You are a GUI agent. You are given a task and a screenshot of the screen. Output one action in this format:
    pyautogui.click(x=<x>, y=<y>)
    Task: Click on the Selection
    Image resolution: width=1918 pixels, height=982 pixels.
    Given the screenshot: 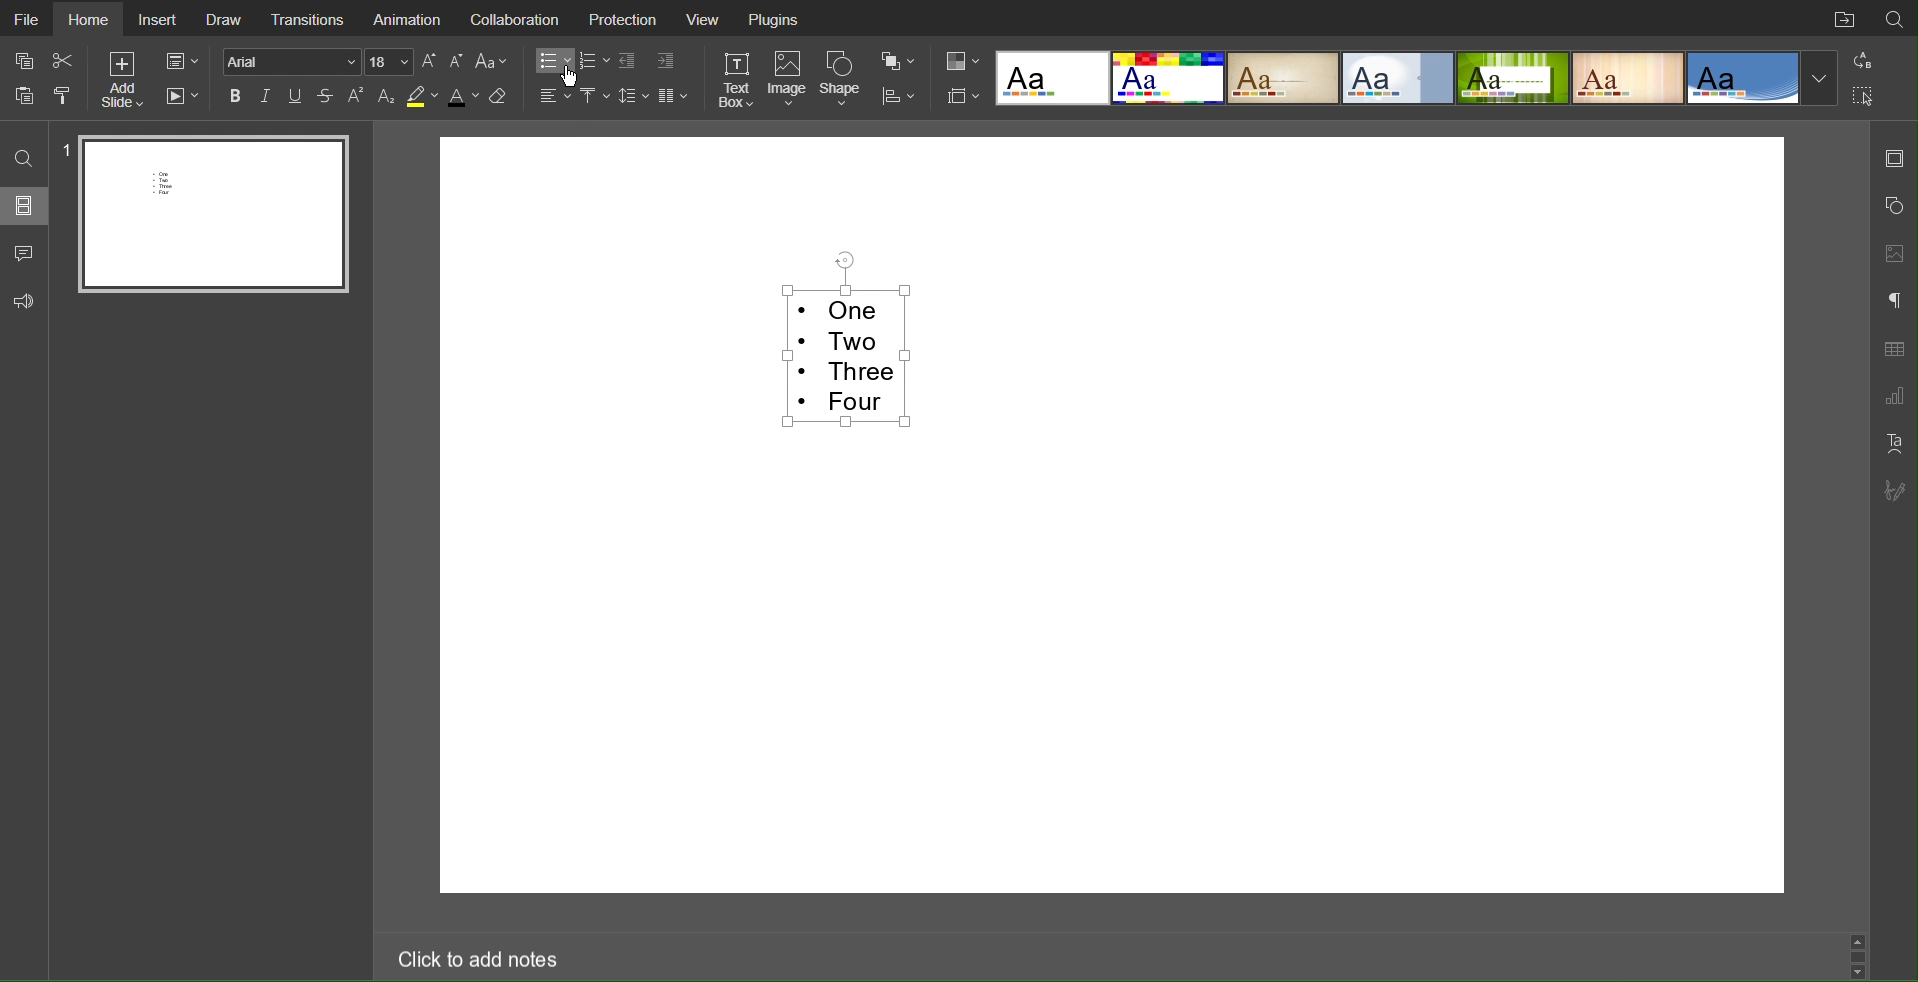 What is the action you would take?
    pyautogui.click(x=1861, y=94)
    